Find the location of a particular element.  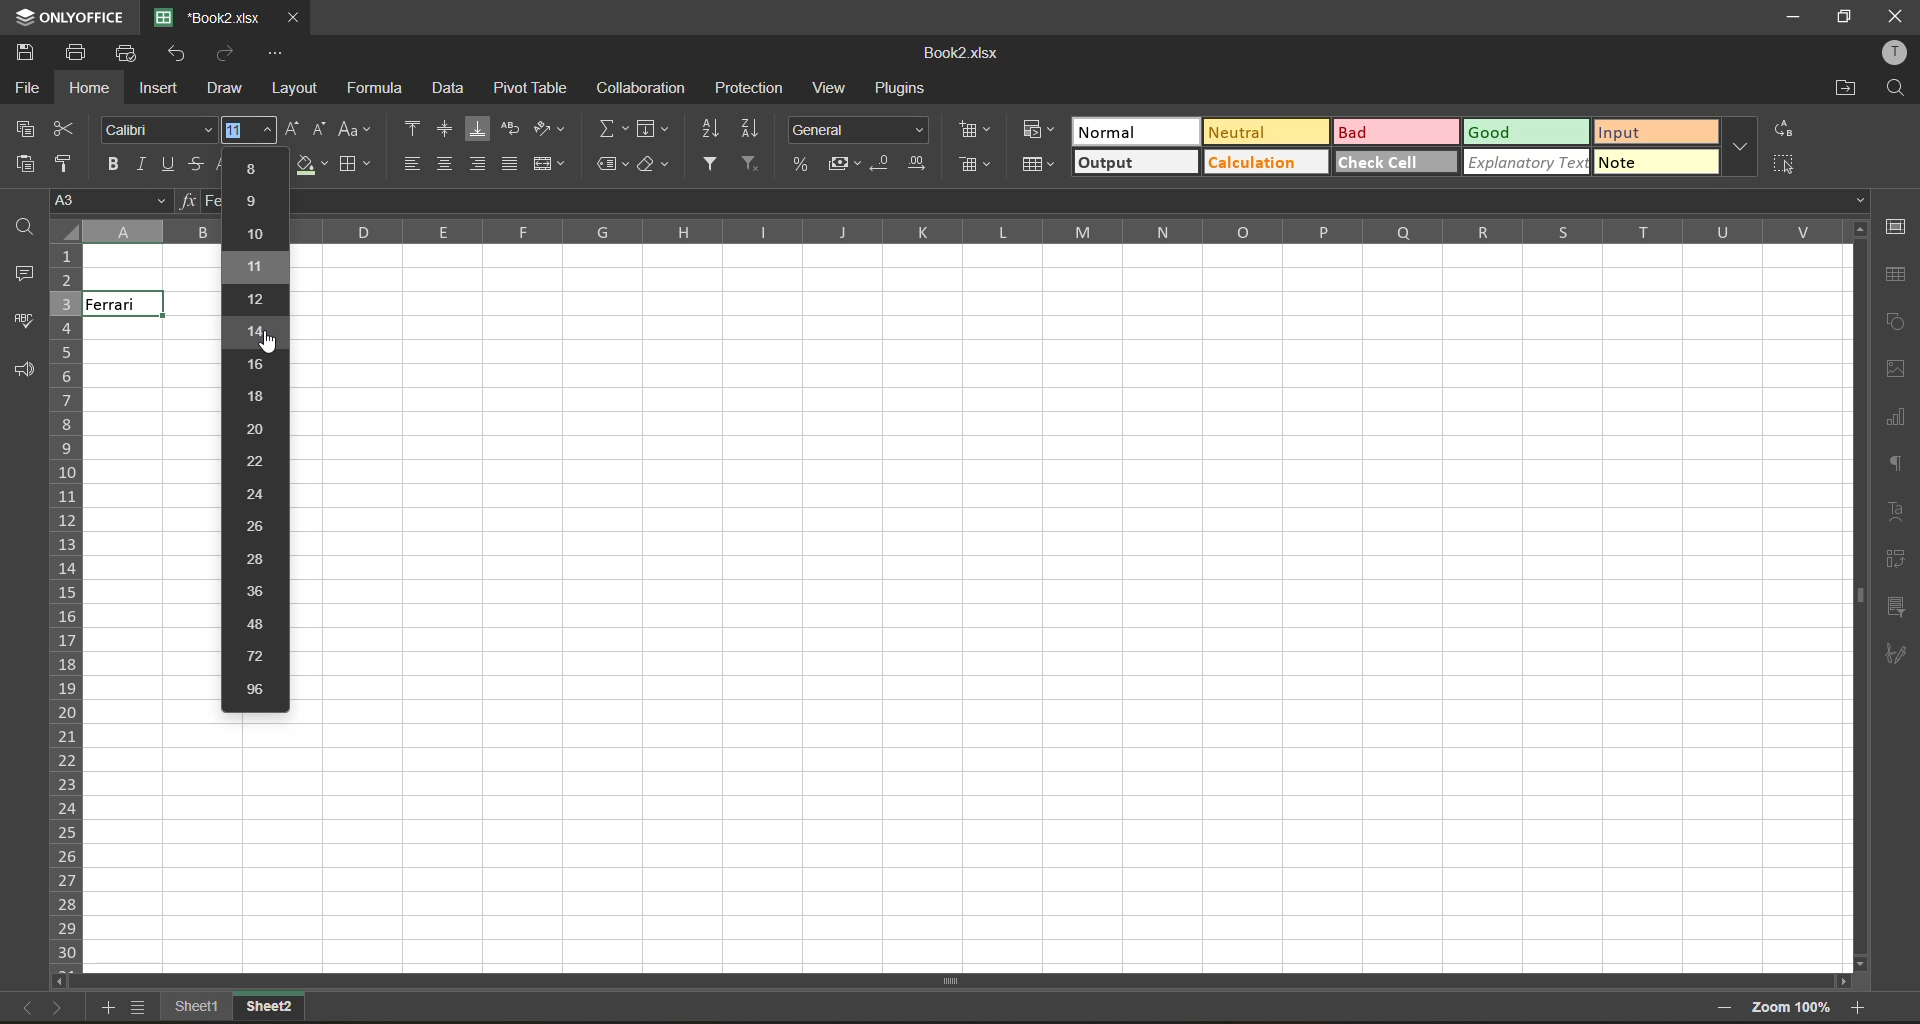

align middle is located at coordinates (449, 128).